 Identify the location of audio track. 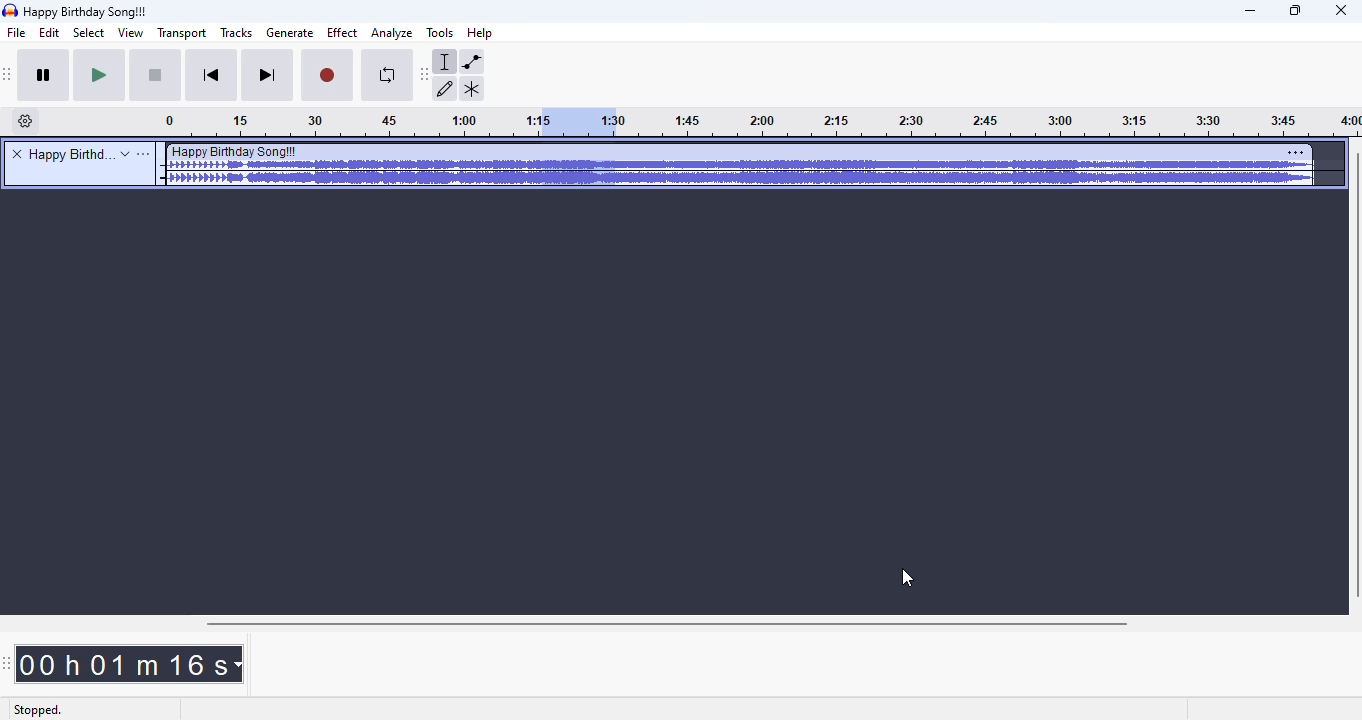
(738, 165).